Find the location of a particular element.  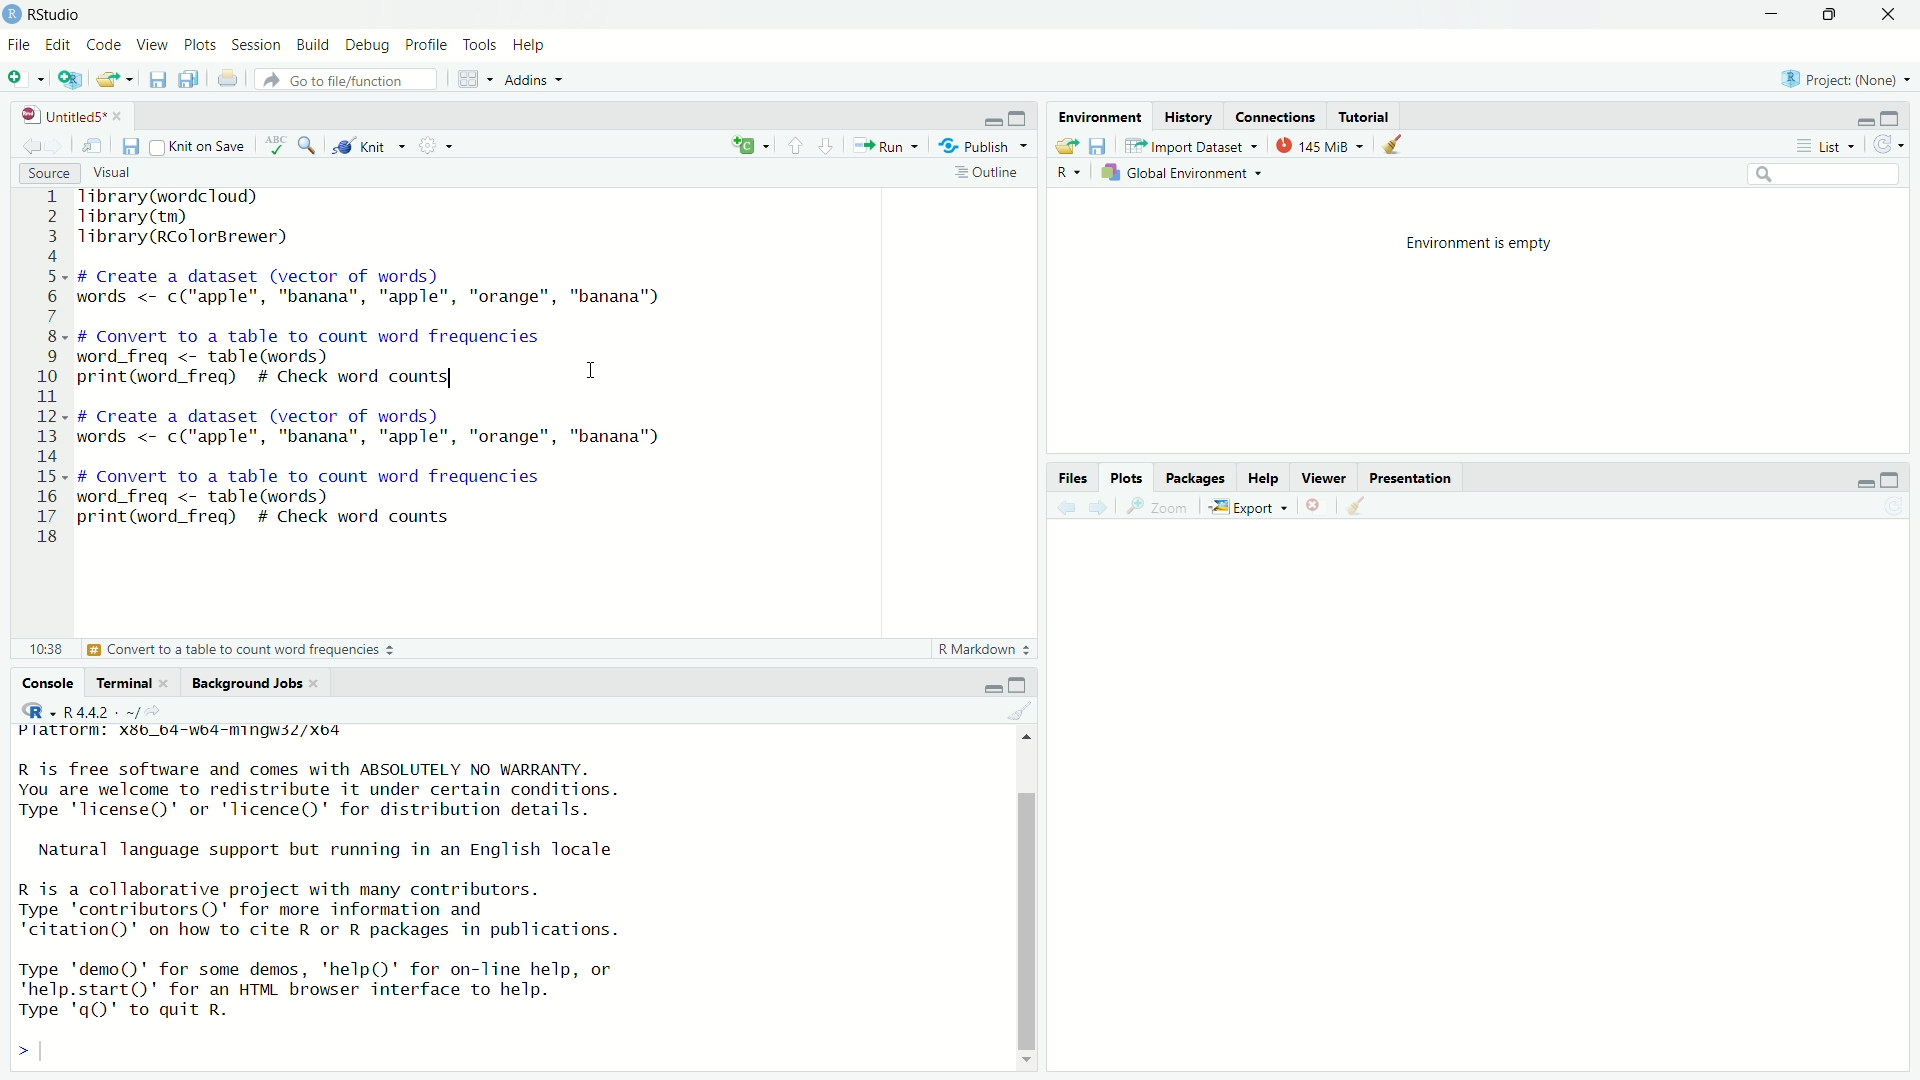

Kint on save is located at coordinates (197, 147).